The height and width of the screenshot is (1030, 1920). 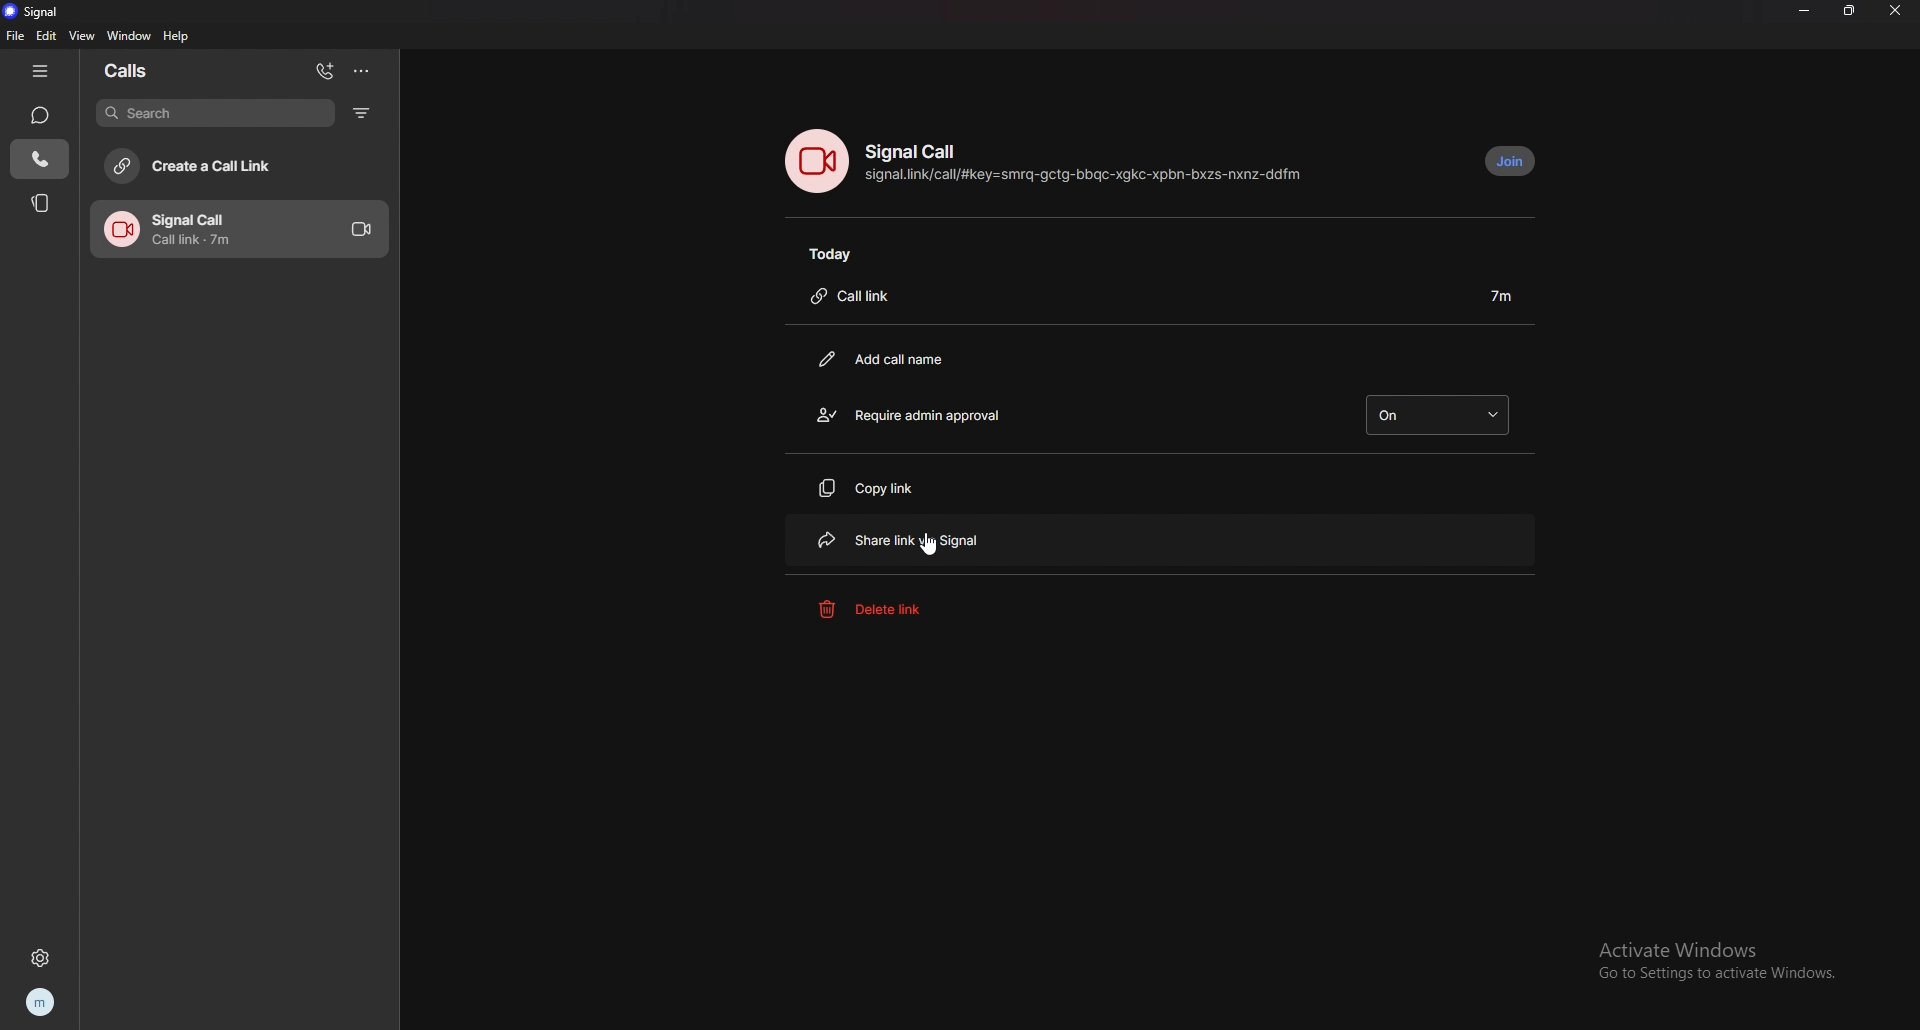 I want to click on filter, so click(x=361, y=113).